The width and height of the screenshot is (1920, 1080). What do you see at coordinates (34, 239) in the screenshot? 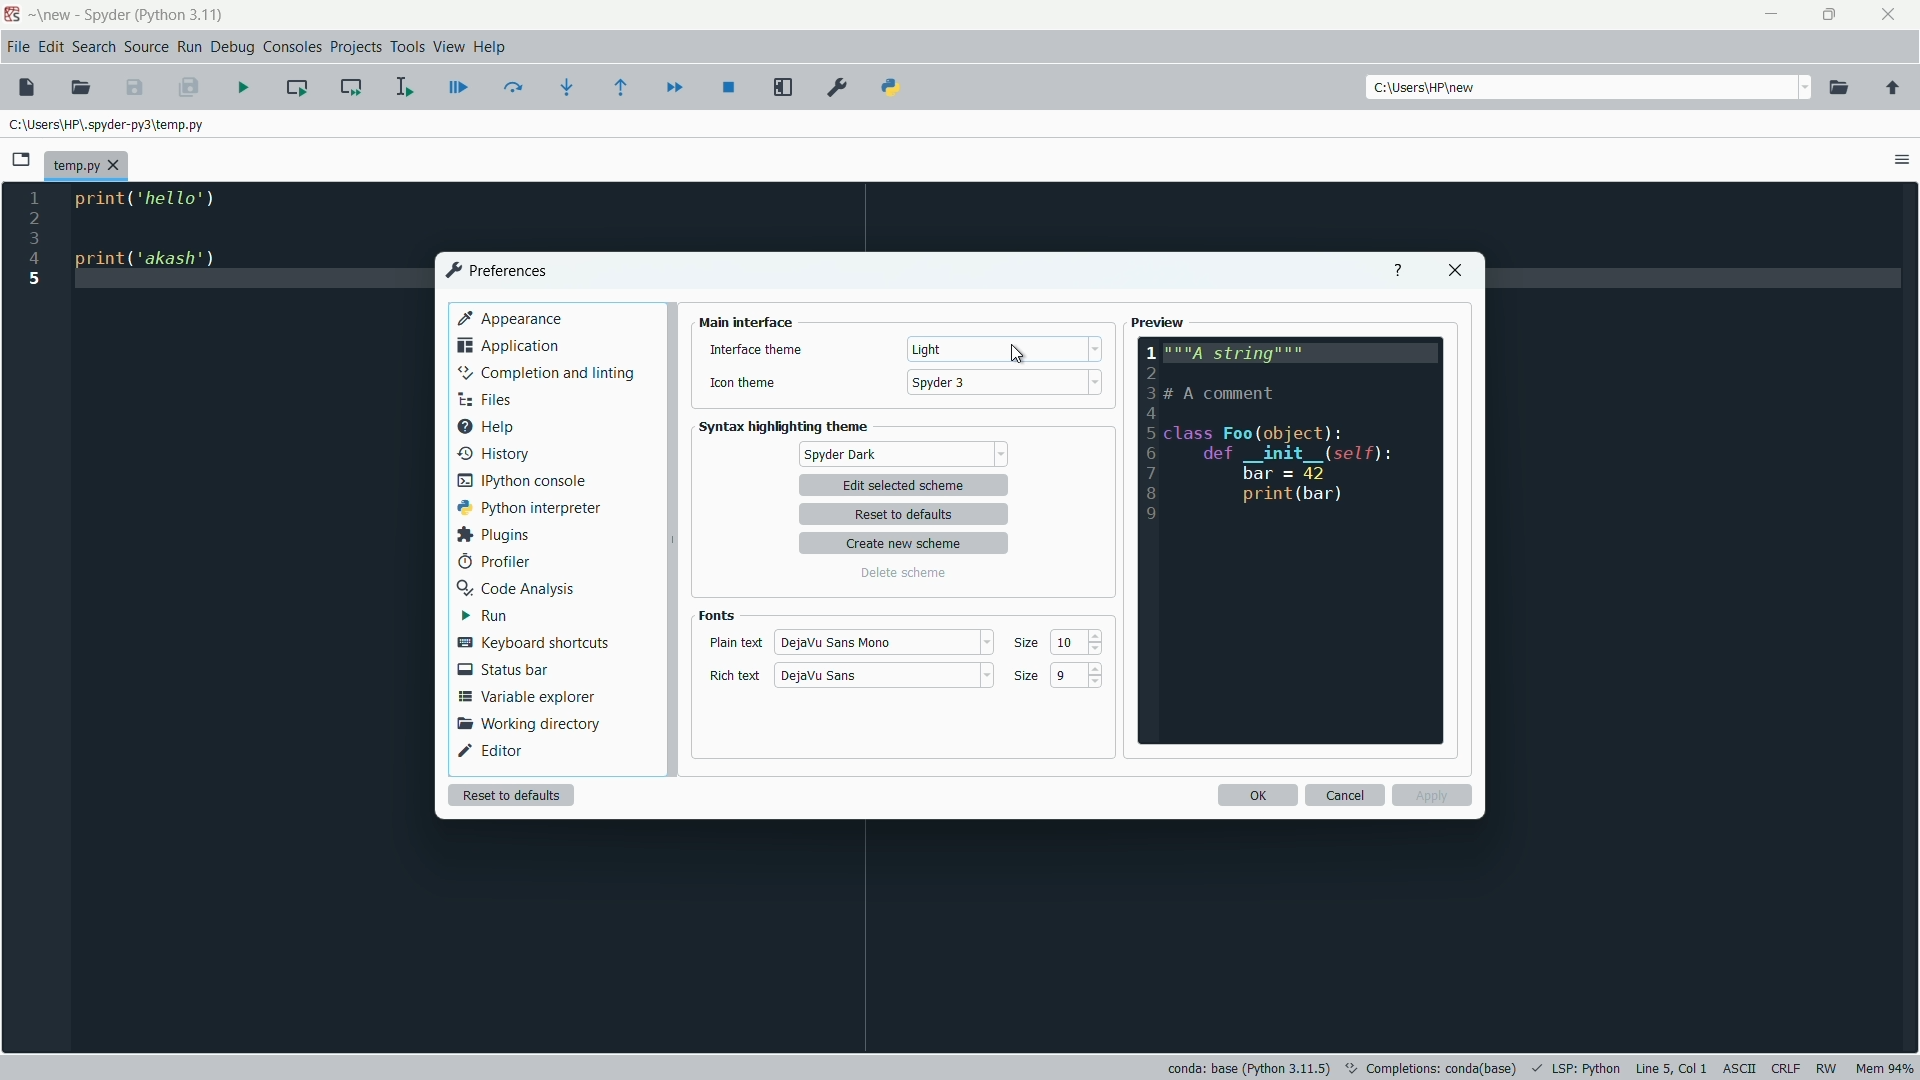
I see `line numbers` at bounding box center [34, 239].